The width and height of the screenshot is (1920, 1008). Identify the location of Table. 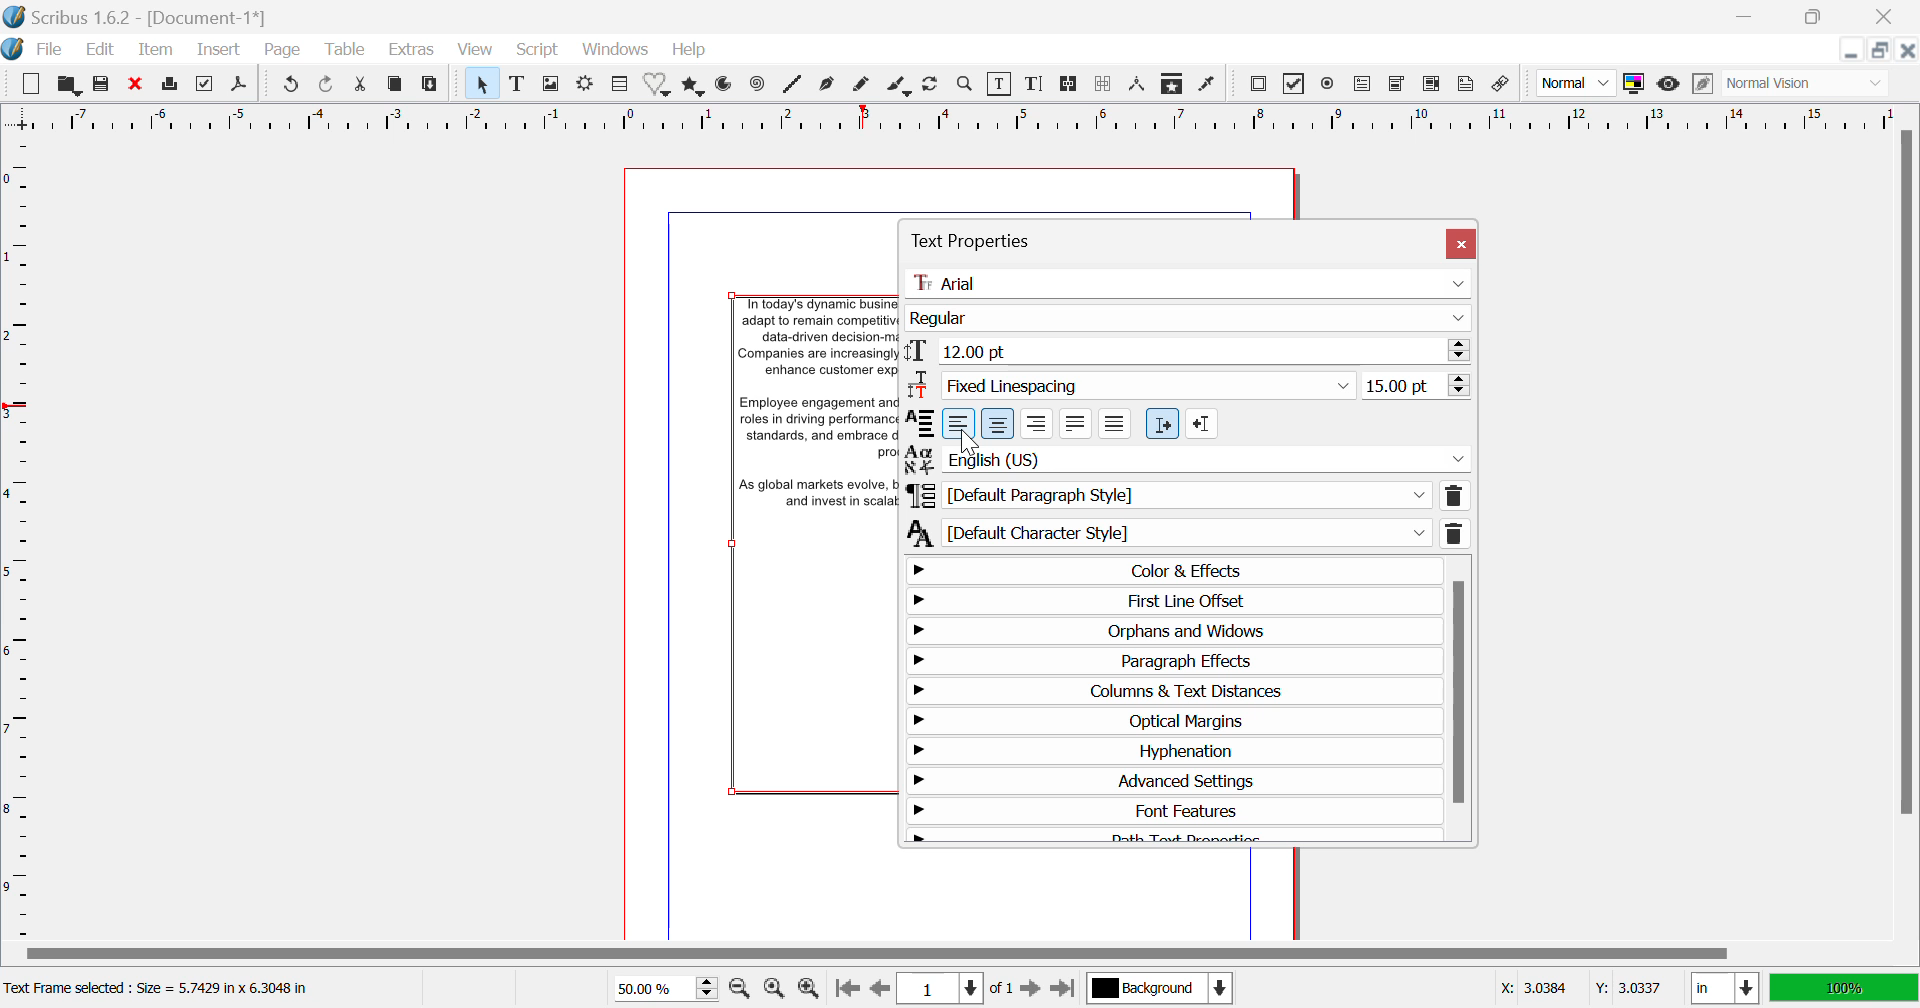
(620, 84).